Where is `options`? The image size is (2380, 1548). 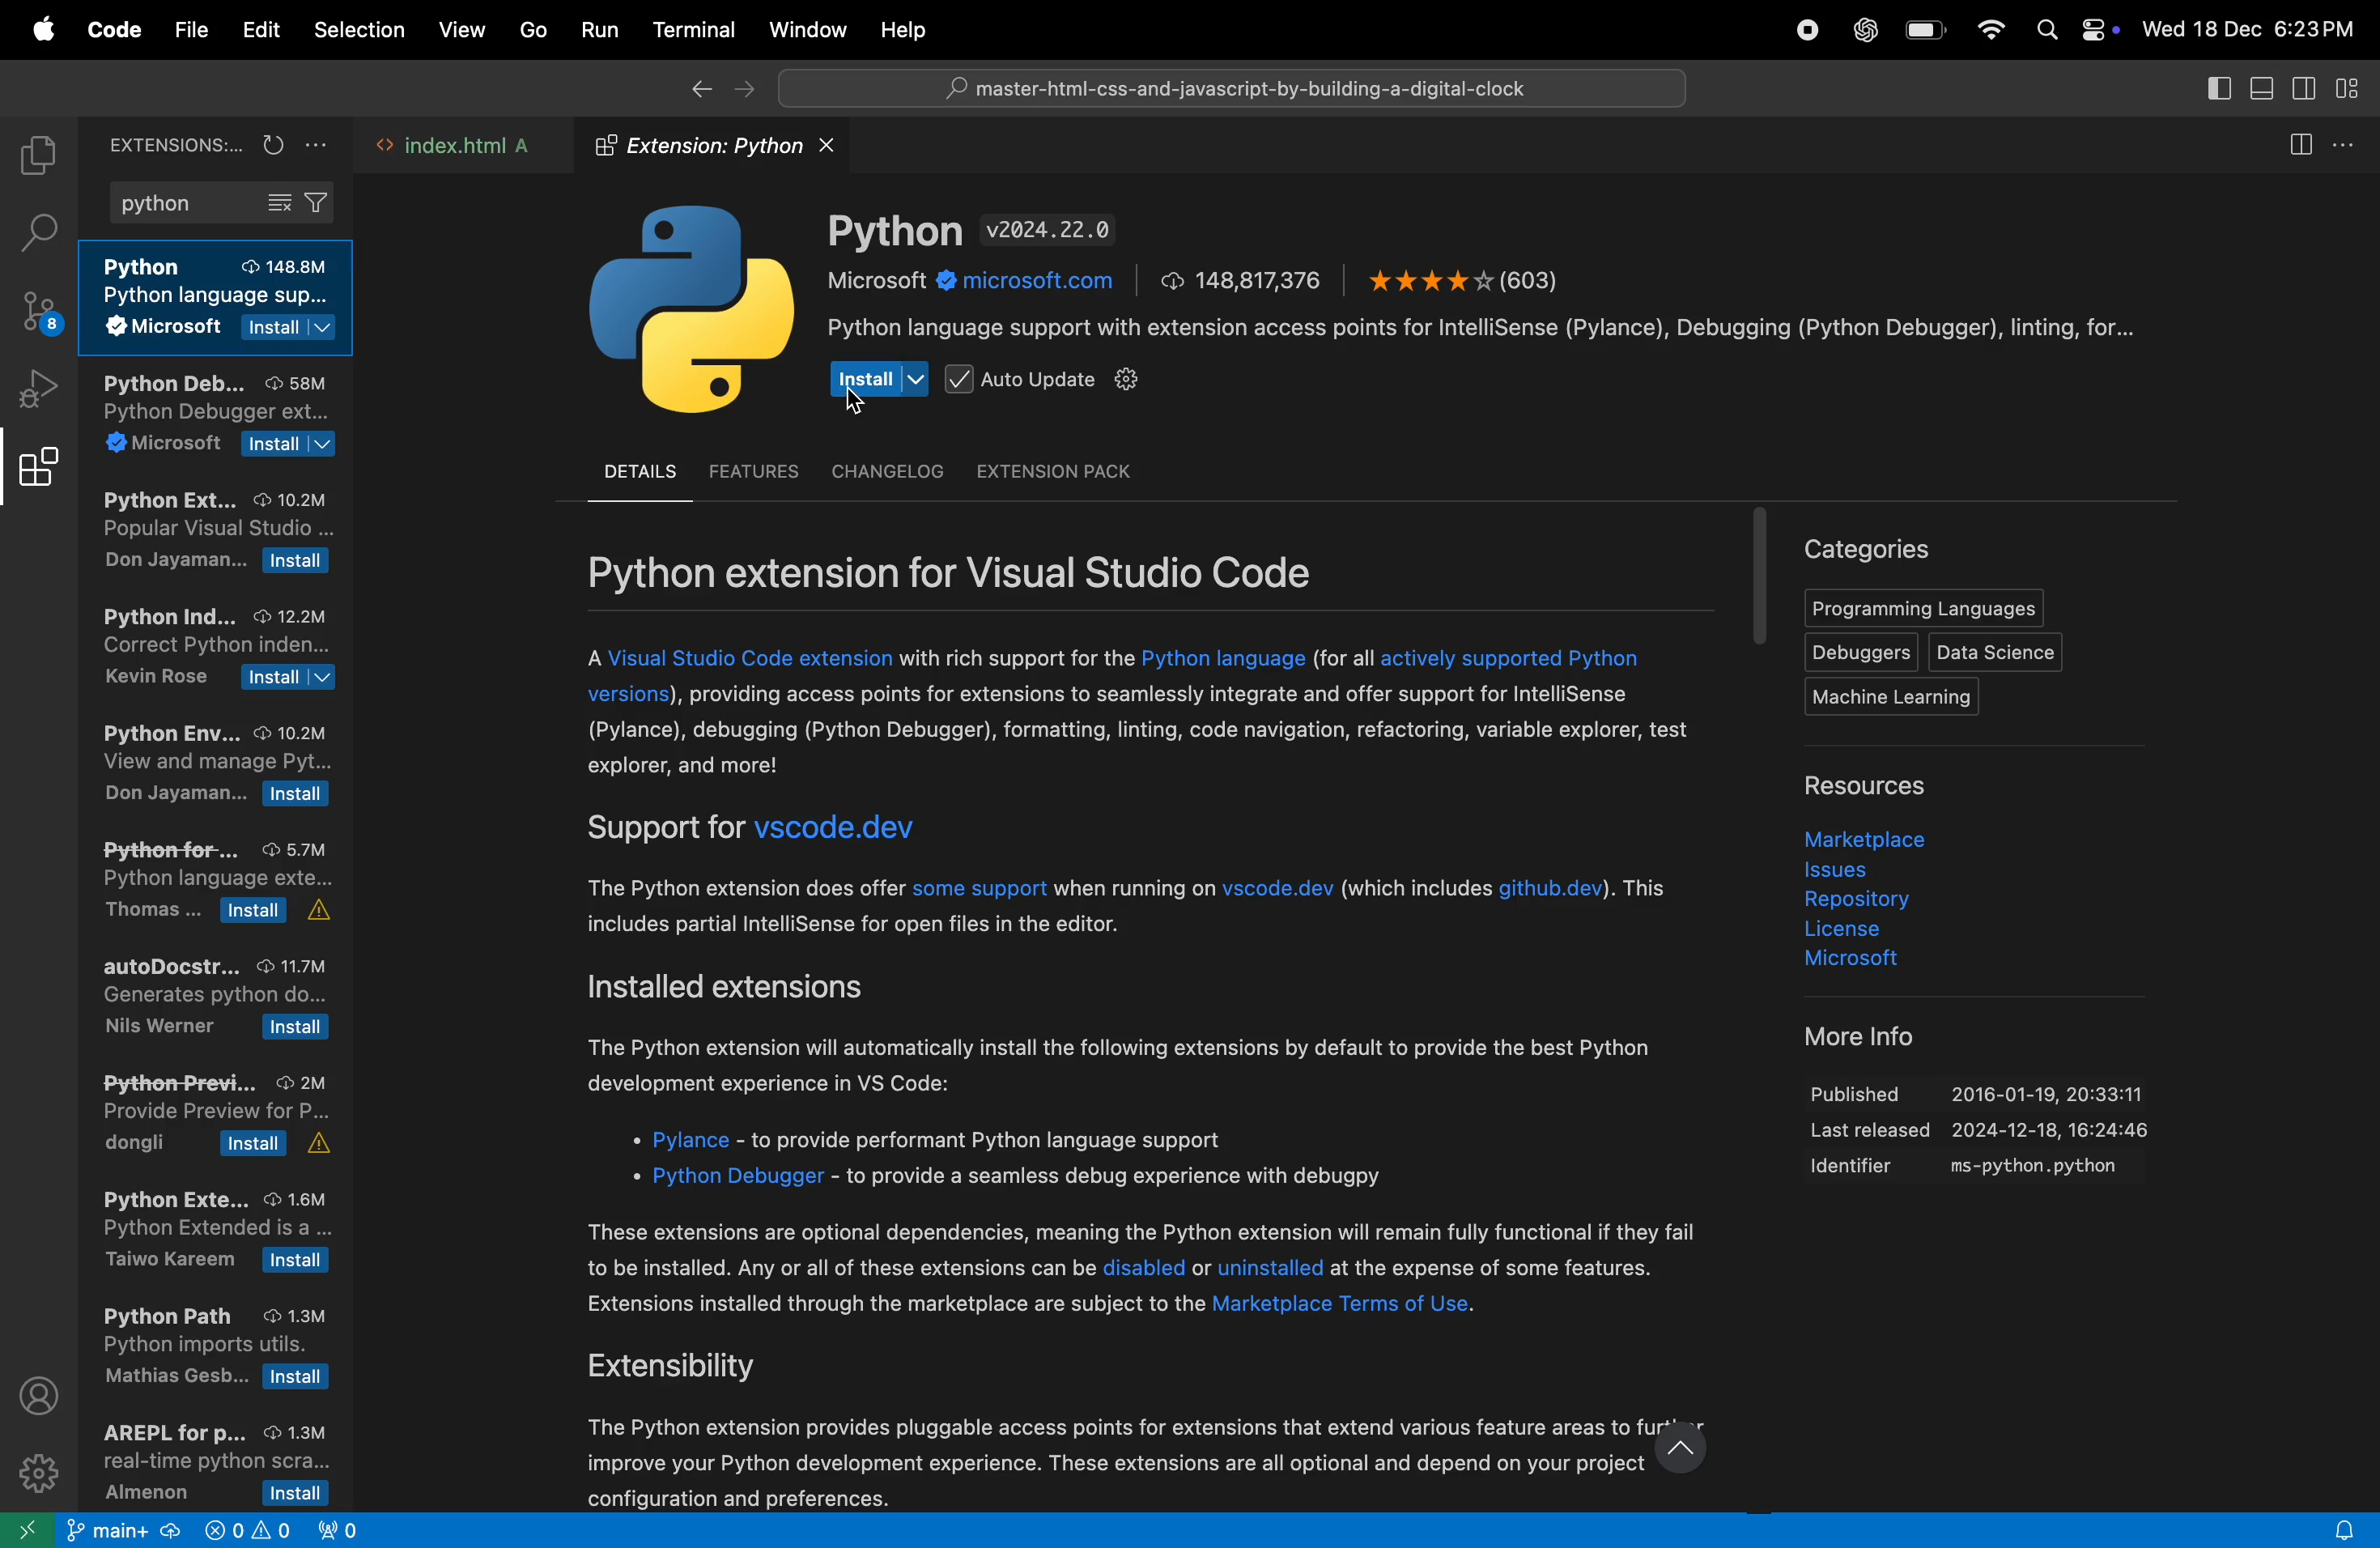
options is located at coordinates (320, 144).